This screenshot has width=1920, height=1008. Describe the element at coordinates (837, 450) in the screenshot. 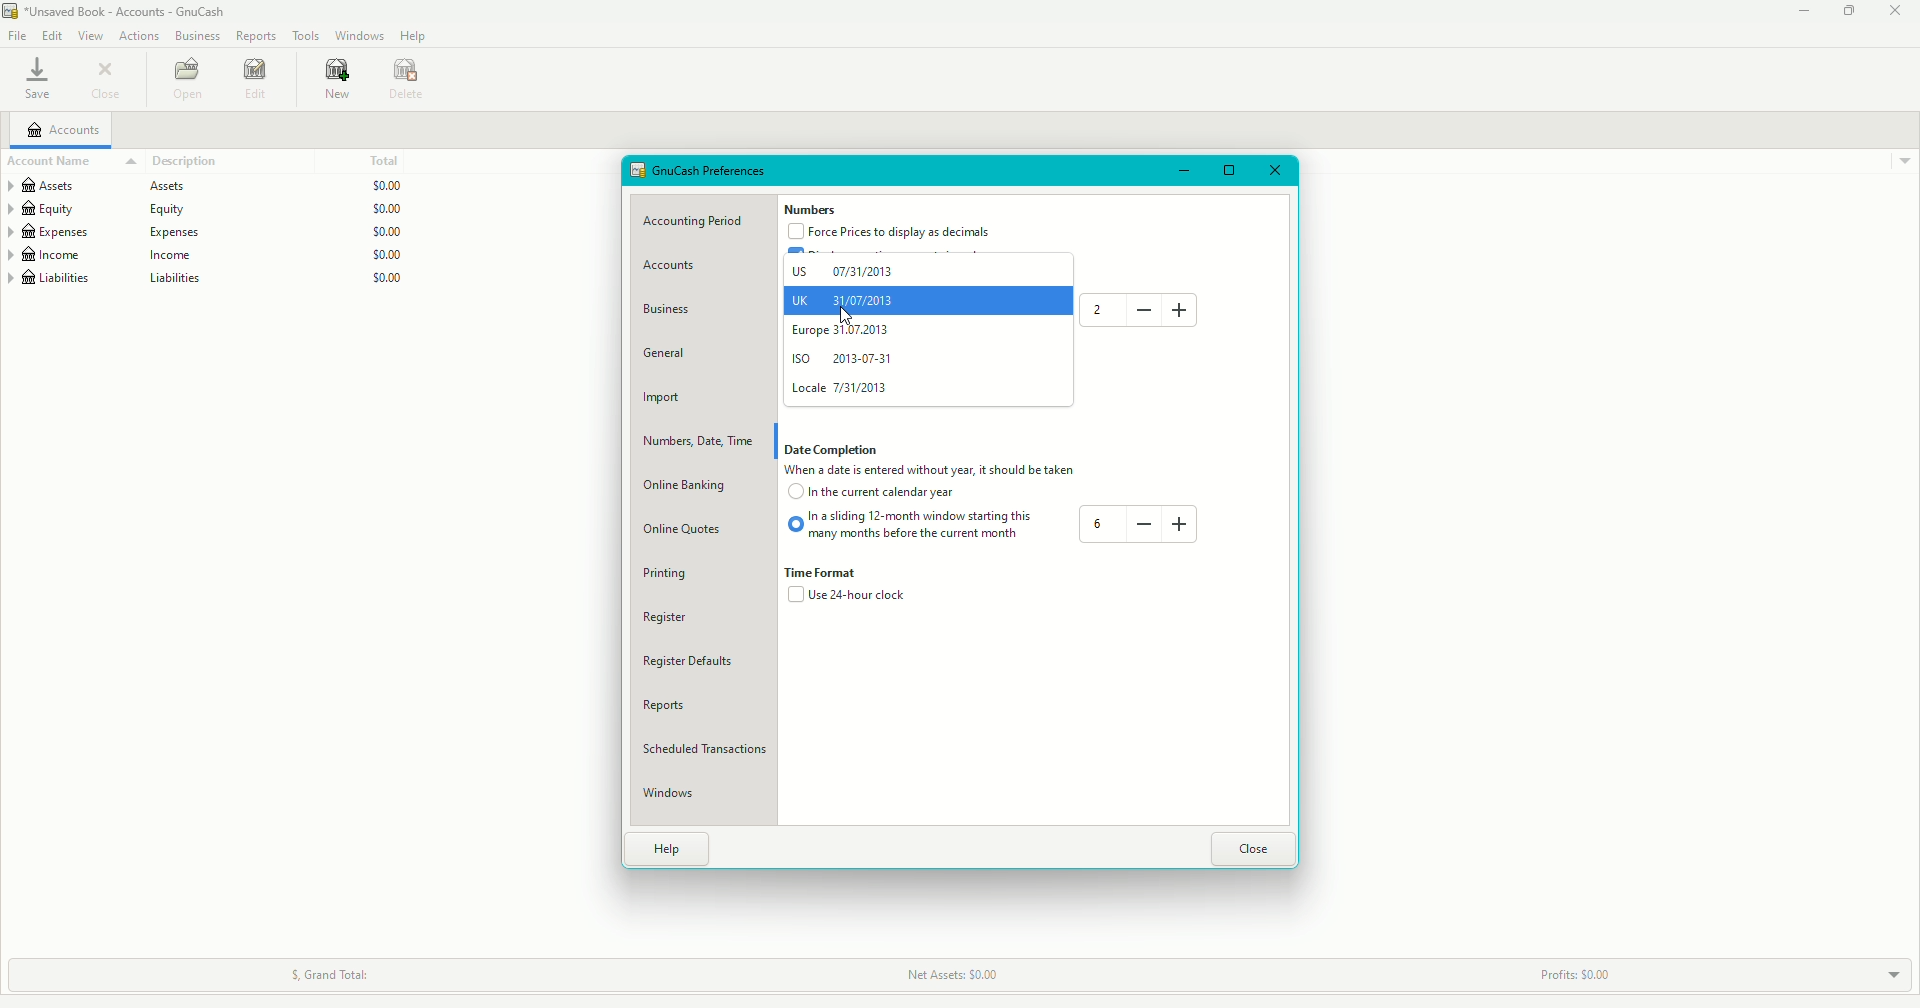

I see `Date Completion` at that location.